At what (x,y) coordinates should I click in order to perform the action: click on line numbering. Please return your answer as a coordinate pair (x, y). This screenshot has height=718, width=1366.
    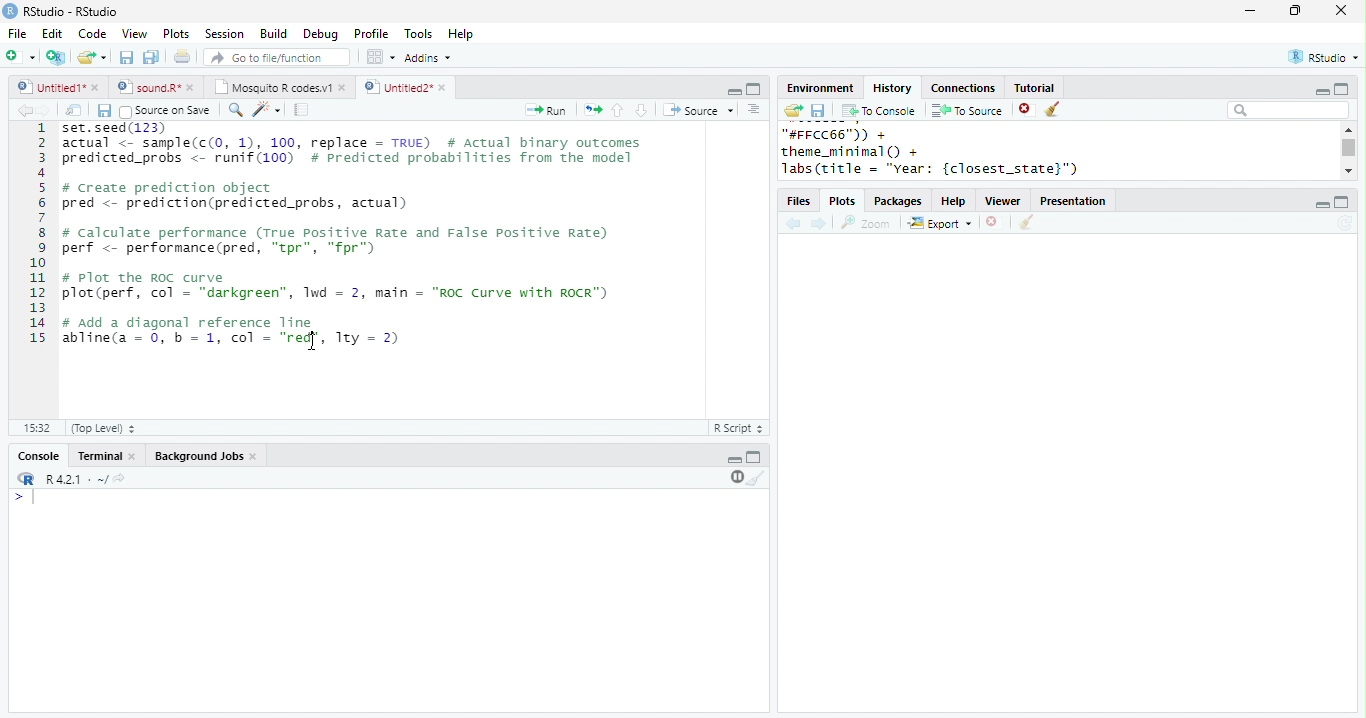
    Looking at the image, I should click on (40, 269).